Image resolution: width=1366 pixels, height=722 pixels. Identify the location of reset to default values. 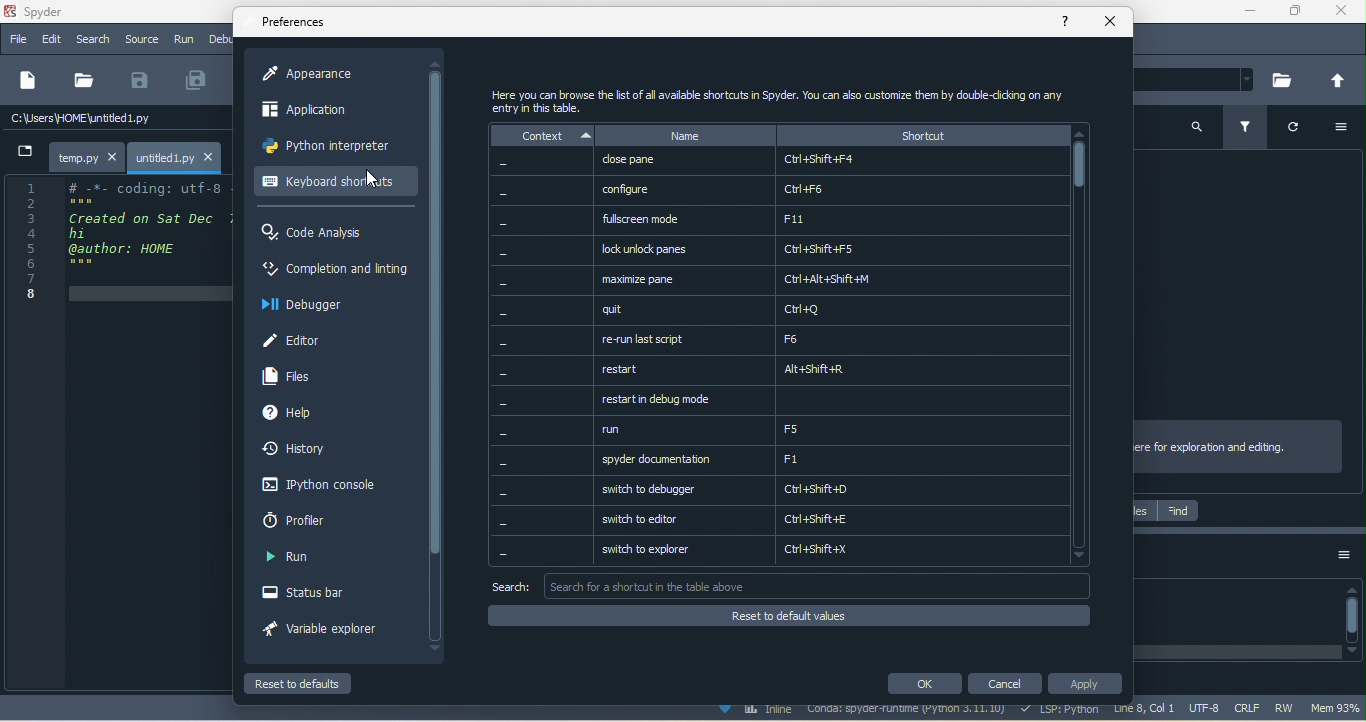
(795, 617).